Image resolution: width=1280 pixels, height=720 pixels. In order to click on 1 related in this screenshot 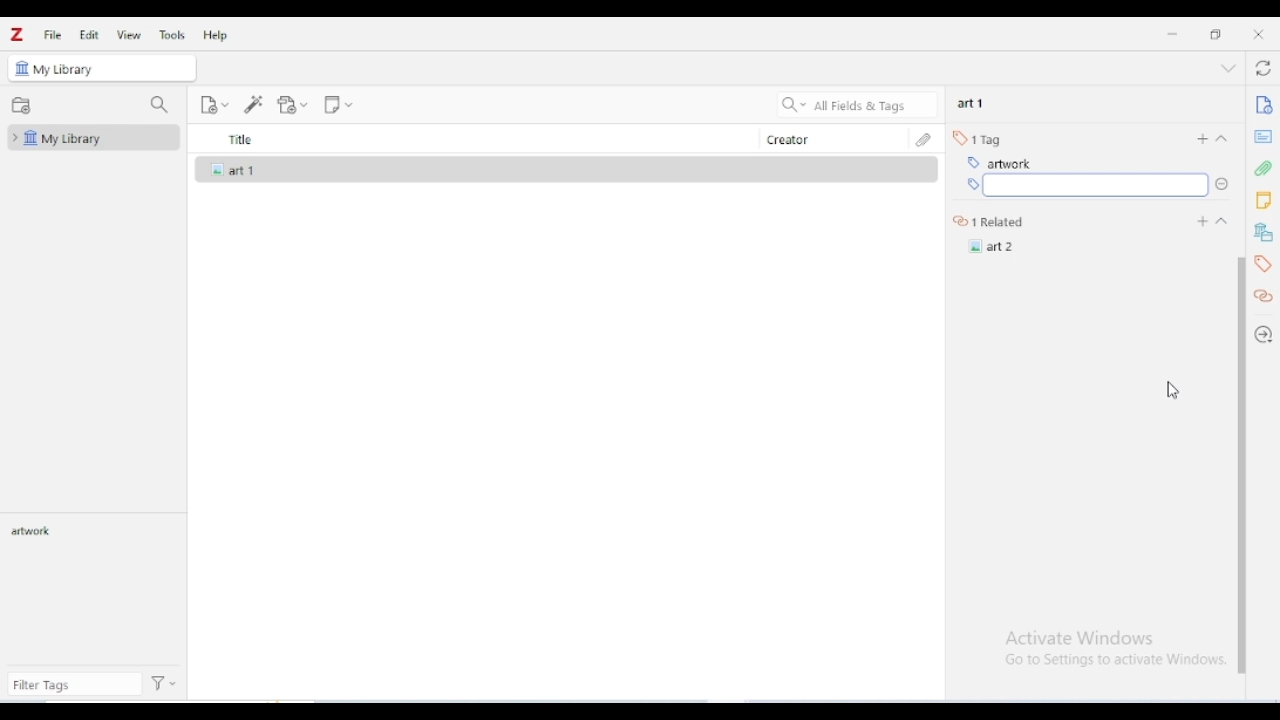, I will do `click(992, 144)`.